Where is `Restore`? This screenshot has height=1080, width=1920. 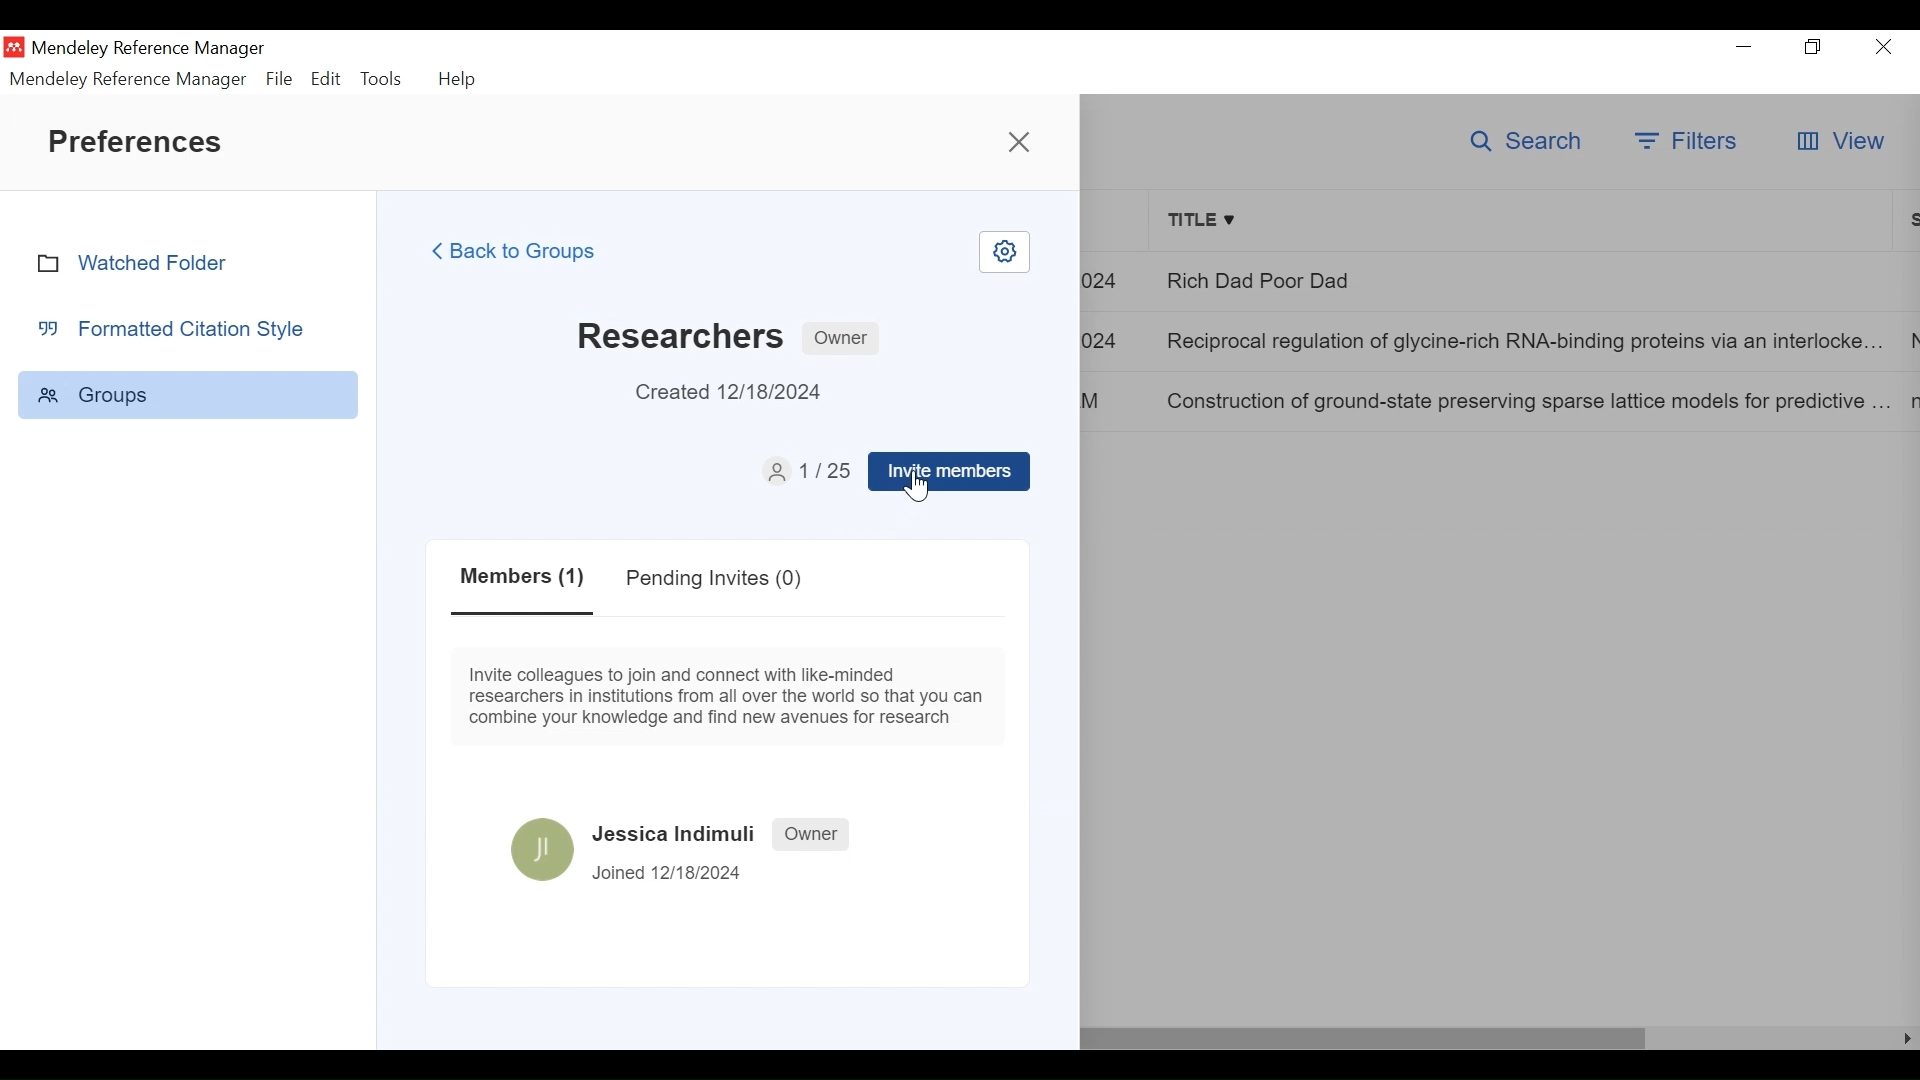 Restore is located at coordinates (1813, 46).